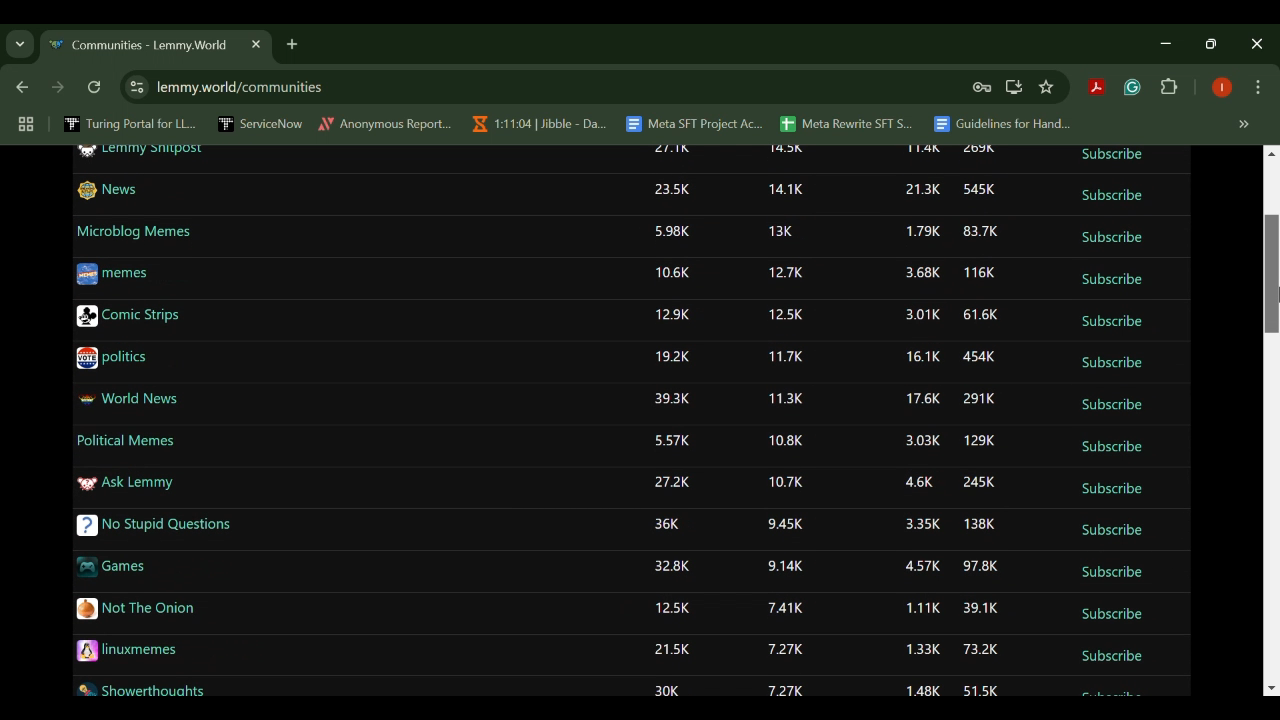 The width and height of the screenshot is (1280, 720). Describe the element at coordinates (922, 609) in the screenshot. I see `1.11K` at that location.